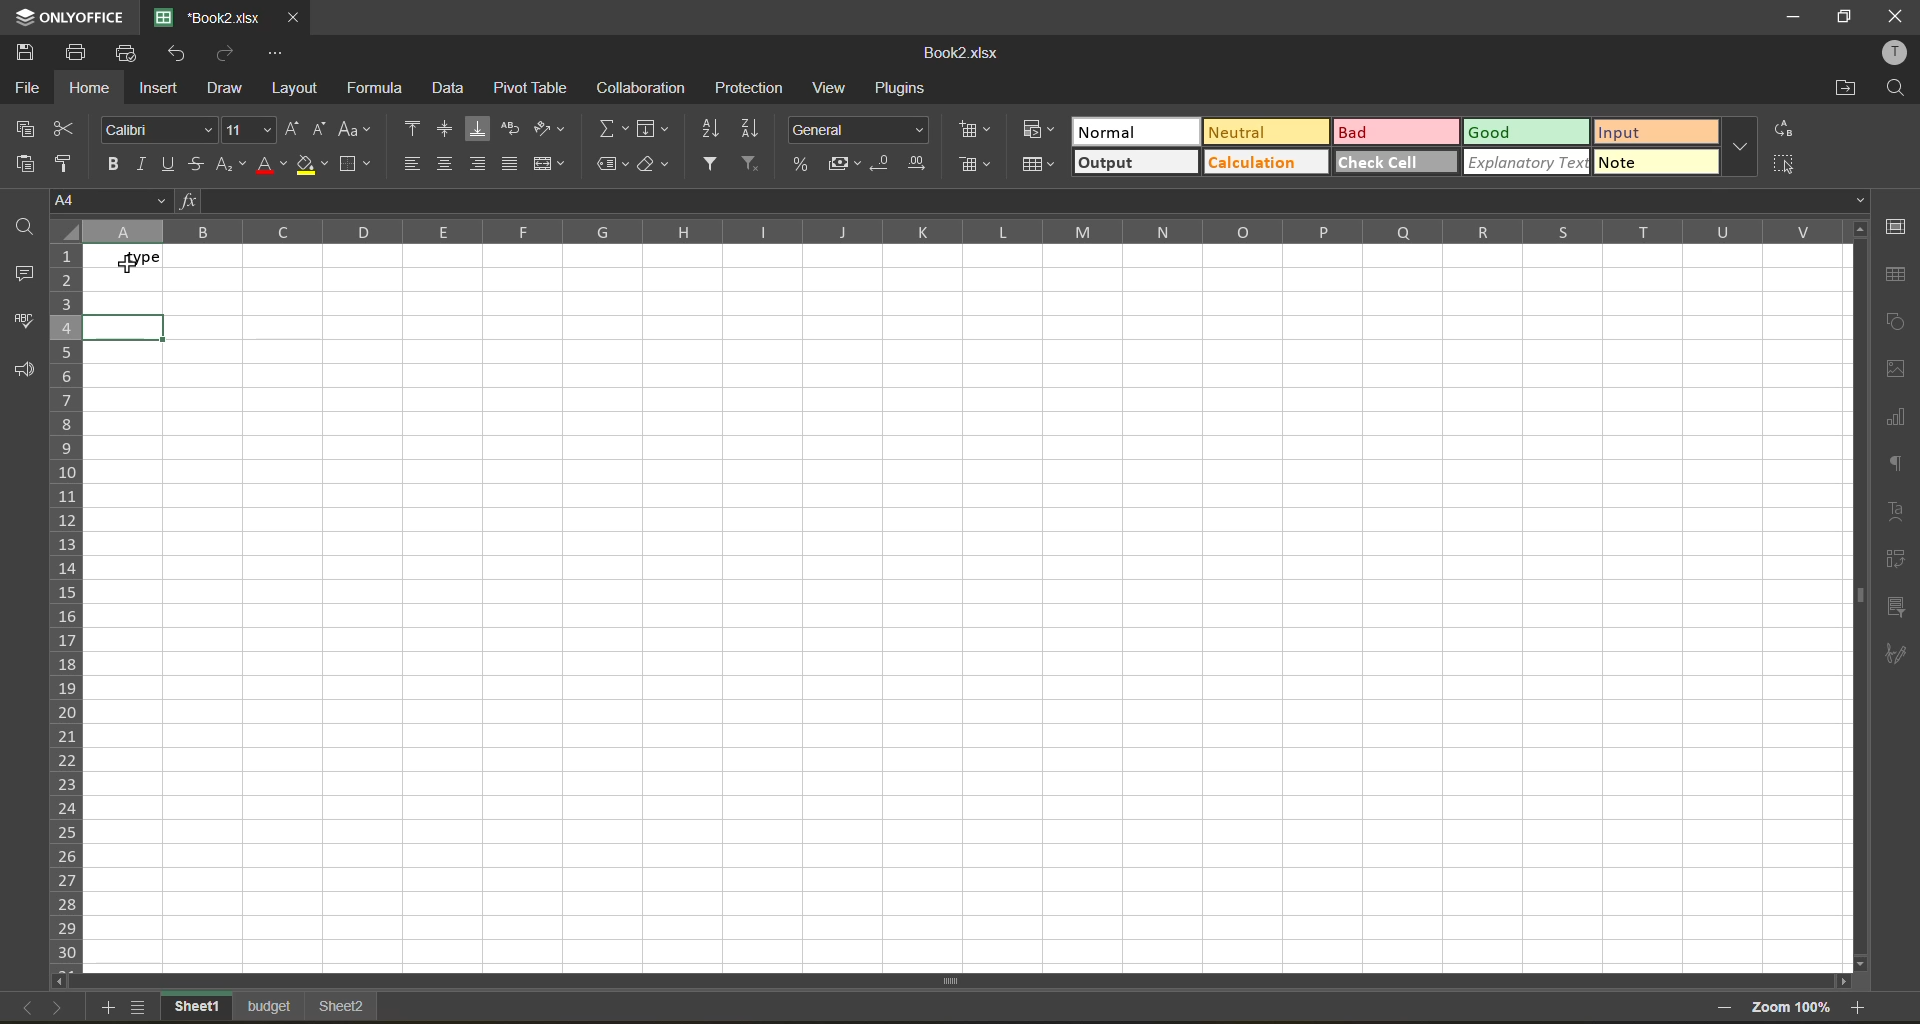  What do you see at coordinates (449, 127) in the screenshot?
I see `align middle` at bounding box center [449, 127].